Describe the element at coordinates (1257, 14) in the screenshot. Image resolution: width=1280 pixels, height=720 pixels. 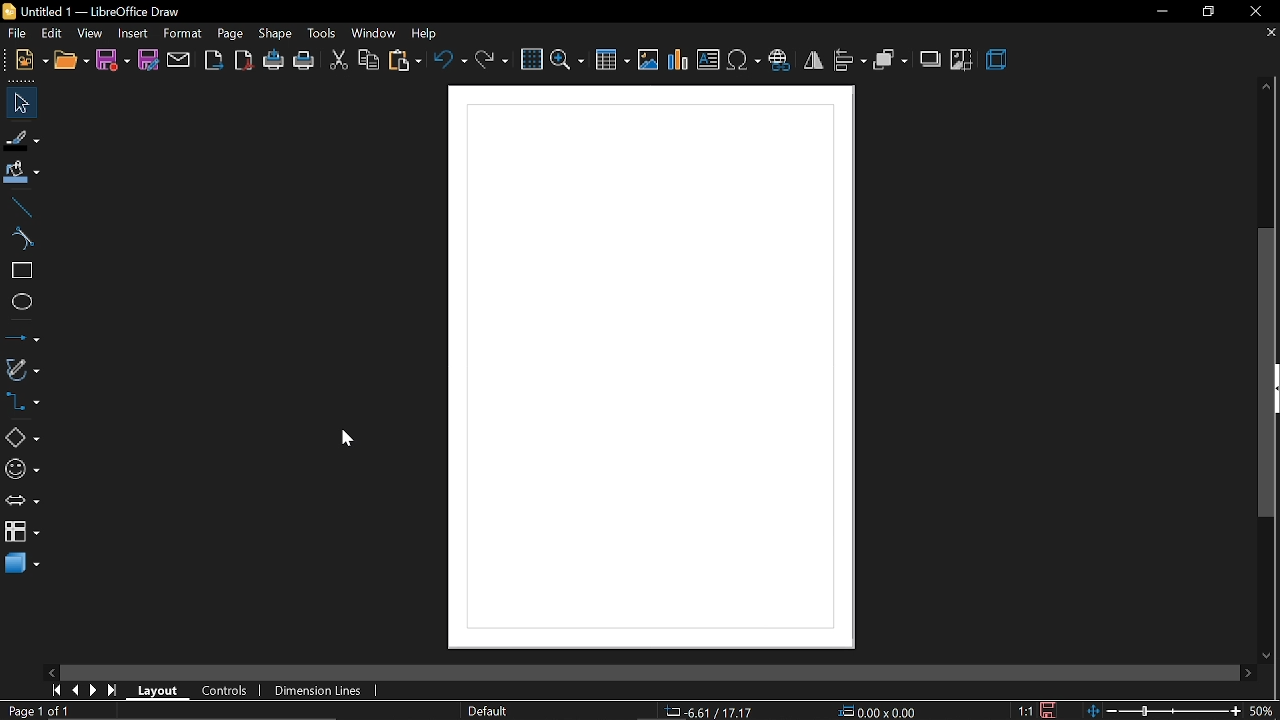
I see `close` at that location.